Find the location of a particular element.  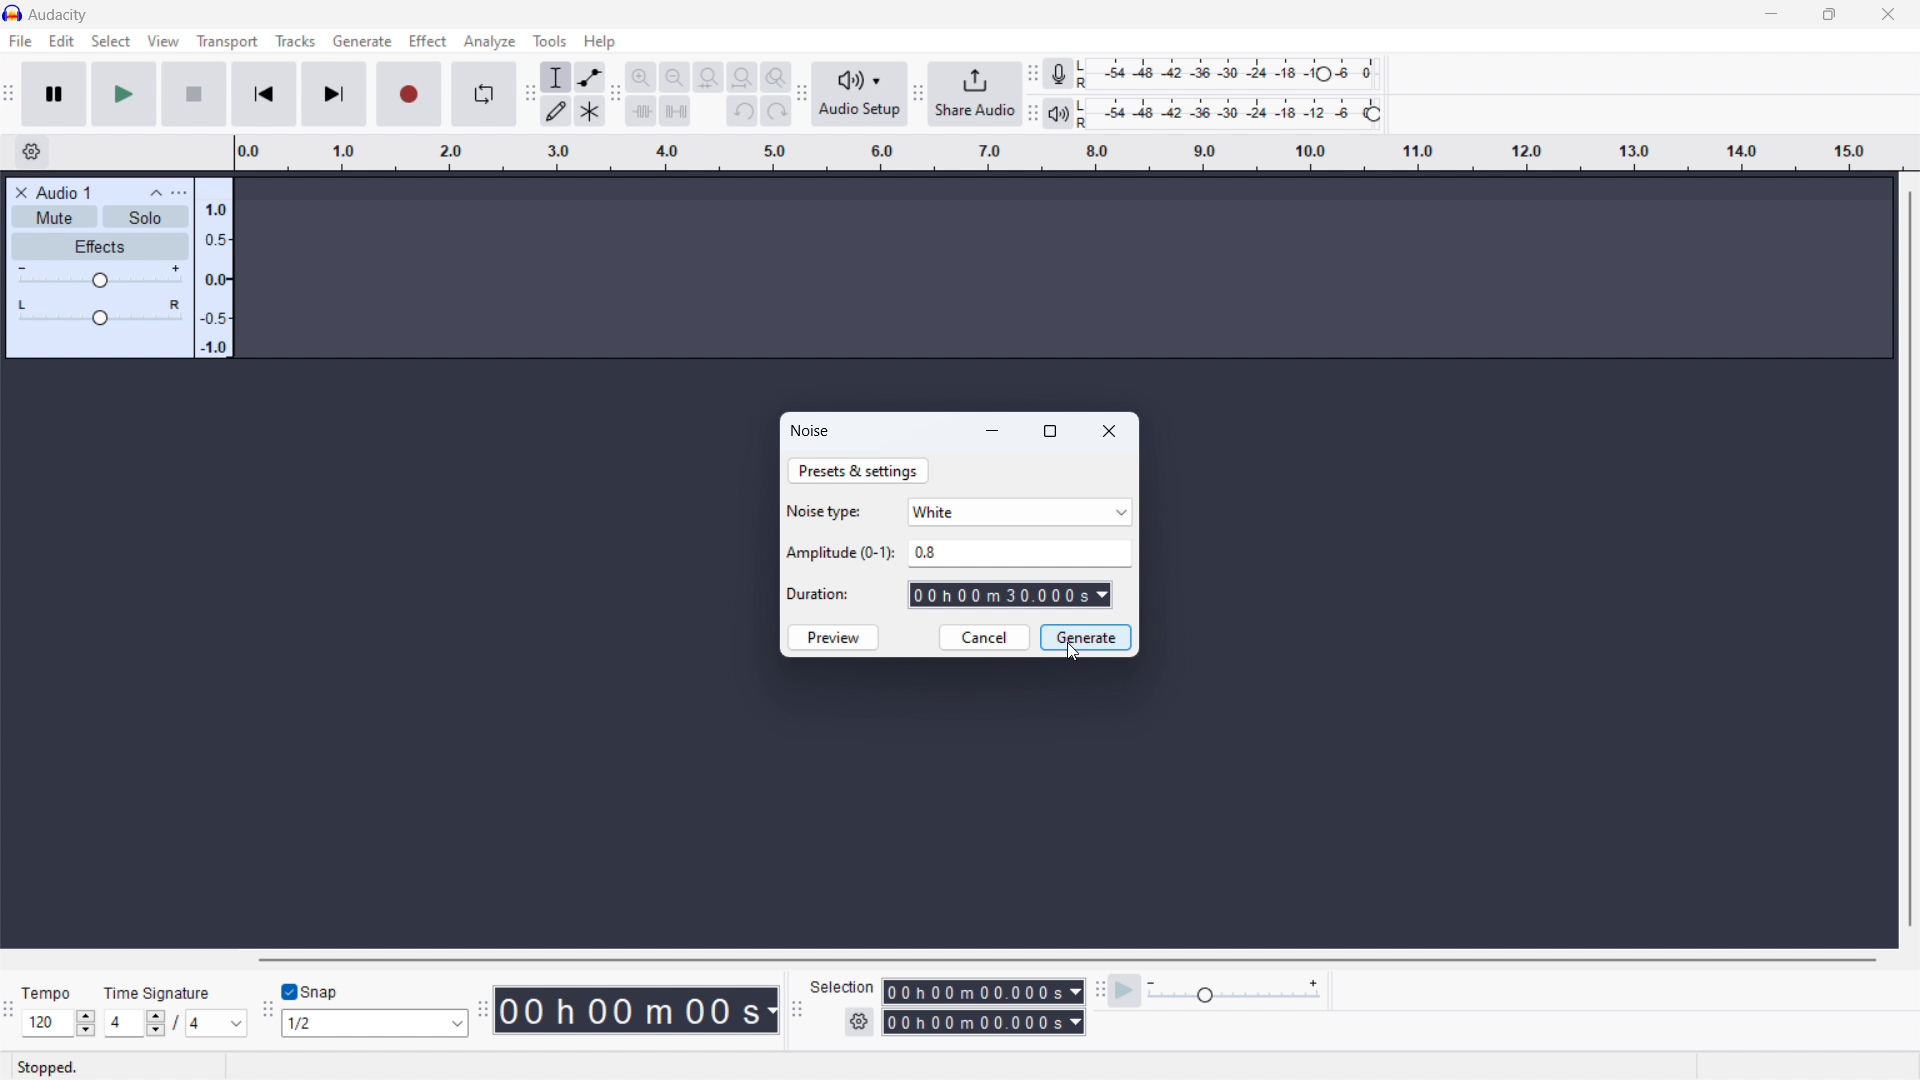

file is located at coordinates (19, 41).